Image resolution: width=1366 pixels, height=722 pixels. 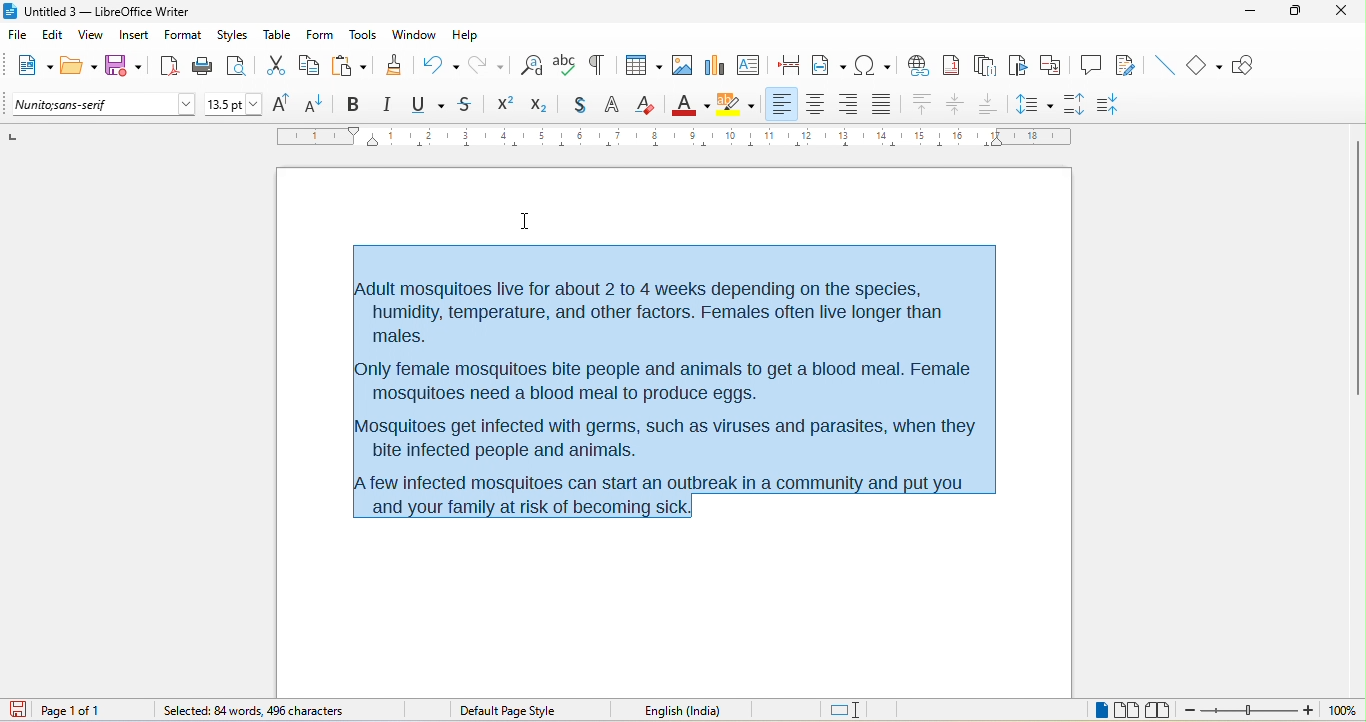 What do you see at coordinates (1092, 711) in the screenshot?
I see `single page view` at bounding box center [1092, 711].